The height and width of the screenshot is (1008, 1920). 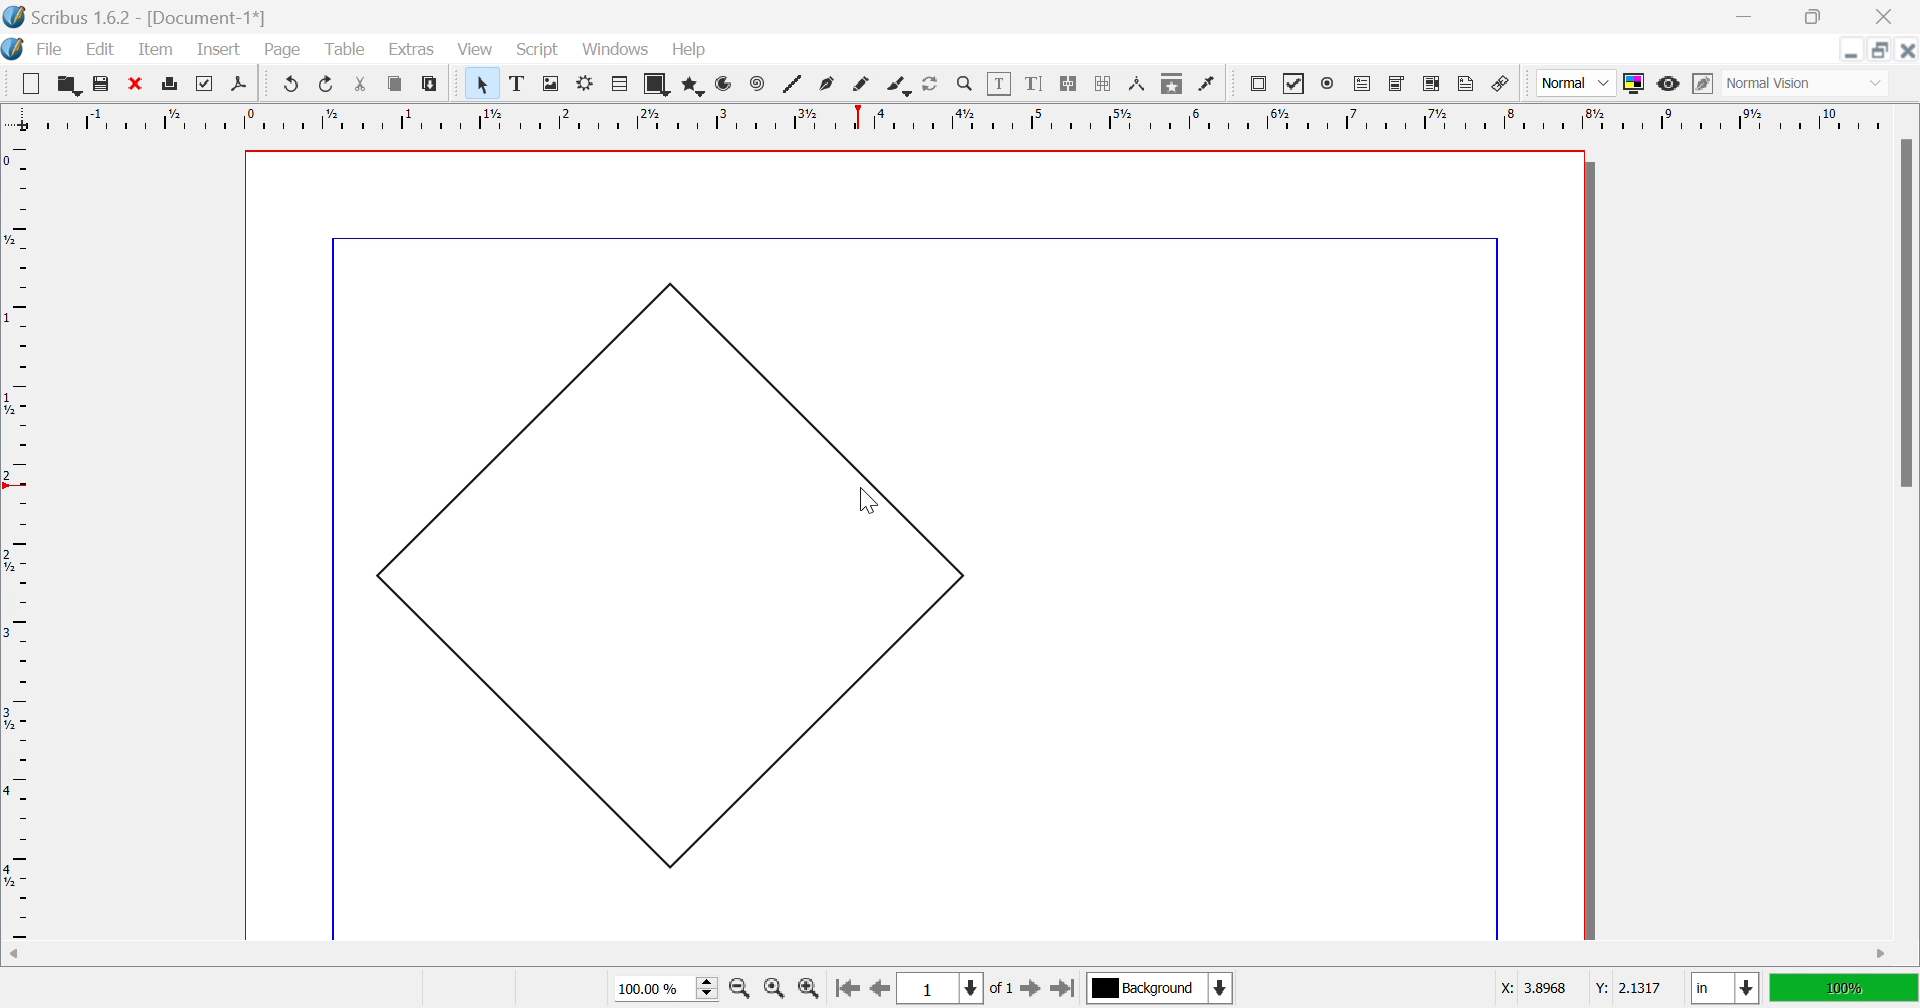 What do you see at coordinates (793, 83) in the screenshot?
I see `Line` at bounding box center [793, 83].